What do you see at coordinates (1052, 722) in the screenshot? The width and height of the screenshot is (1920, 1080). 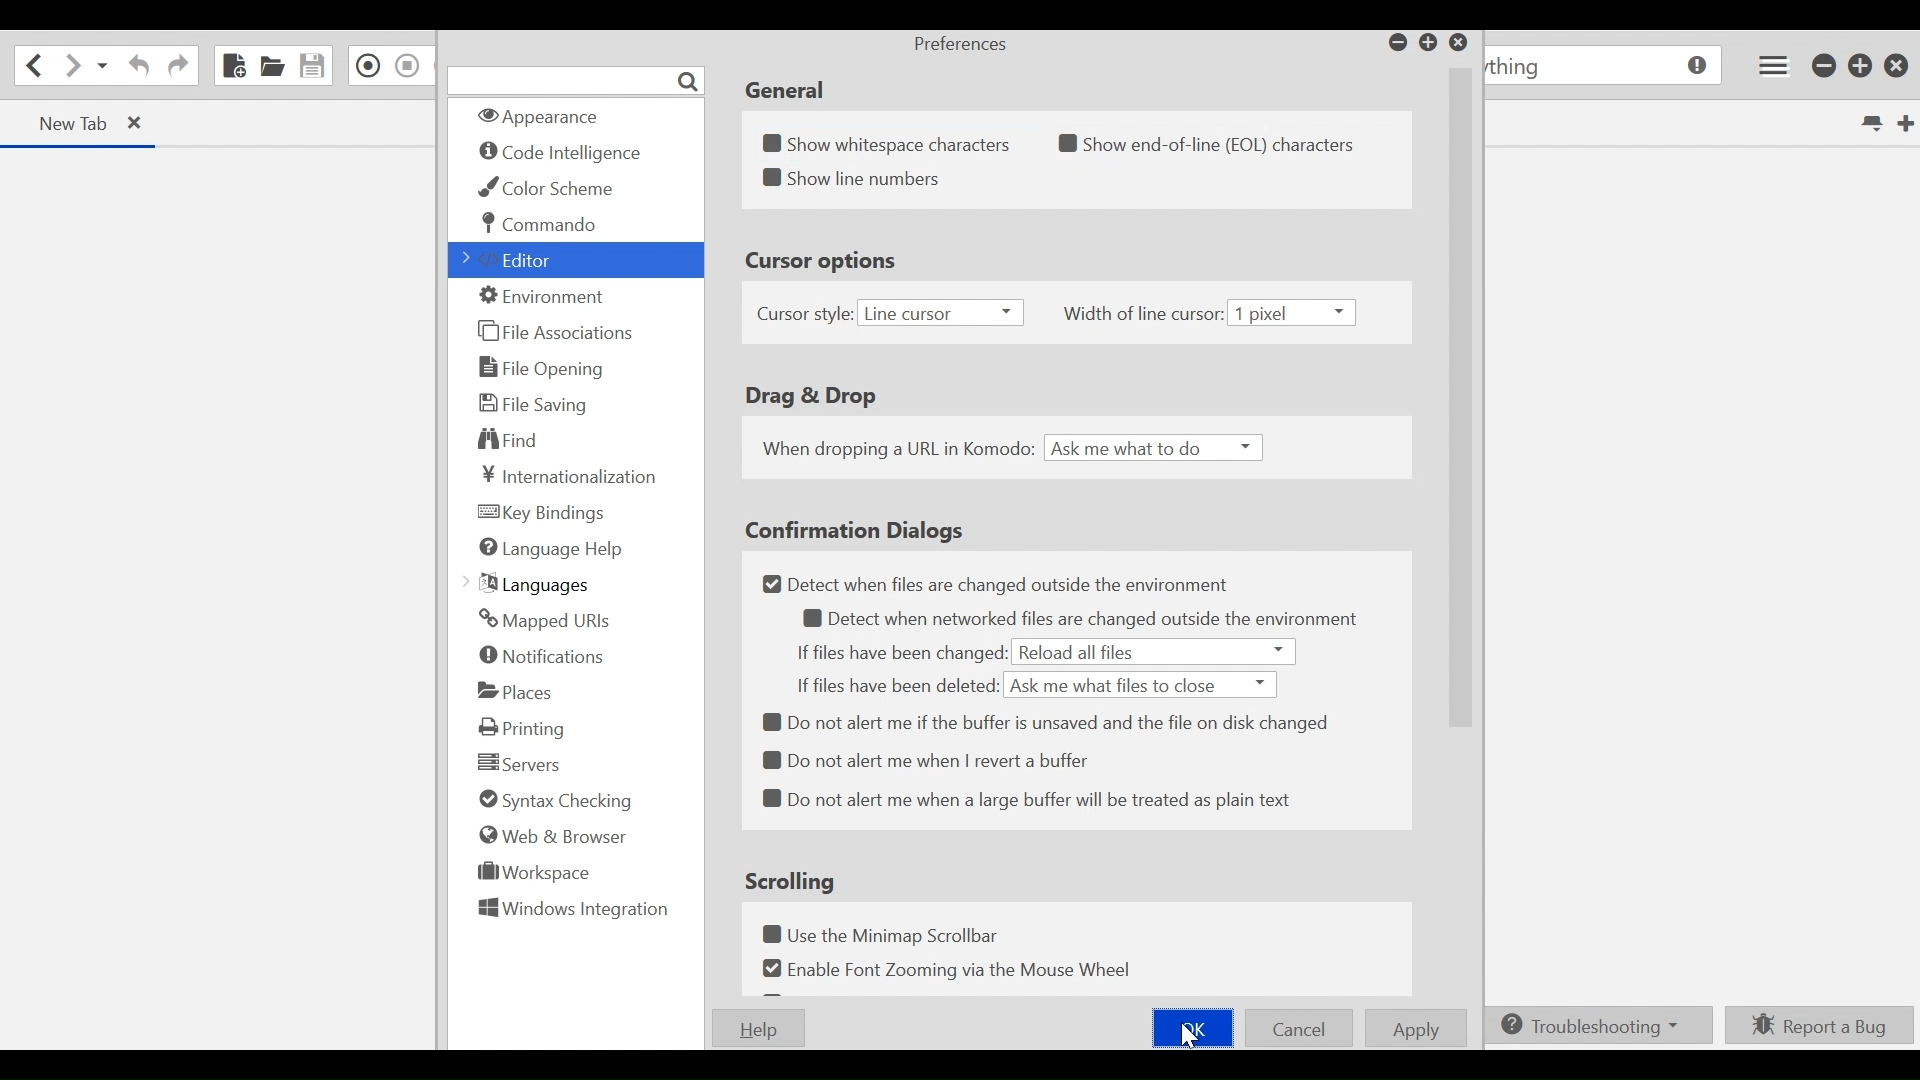 I see `Do not alert me if the buffer is unsaved and the file on disk changed` at bounding box center [1052, 722].